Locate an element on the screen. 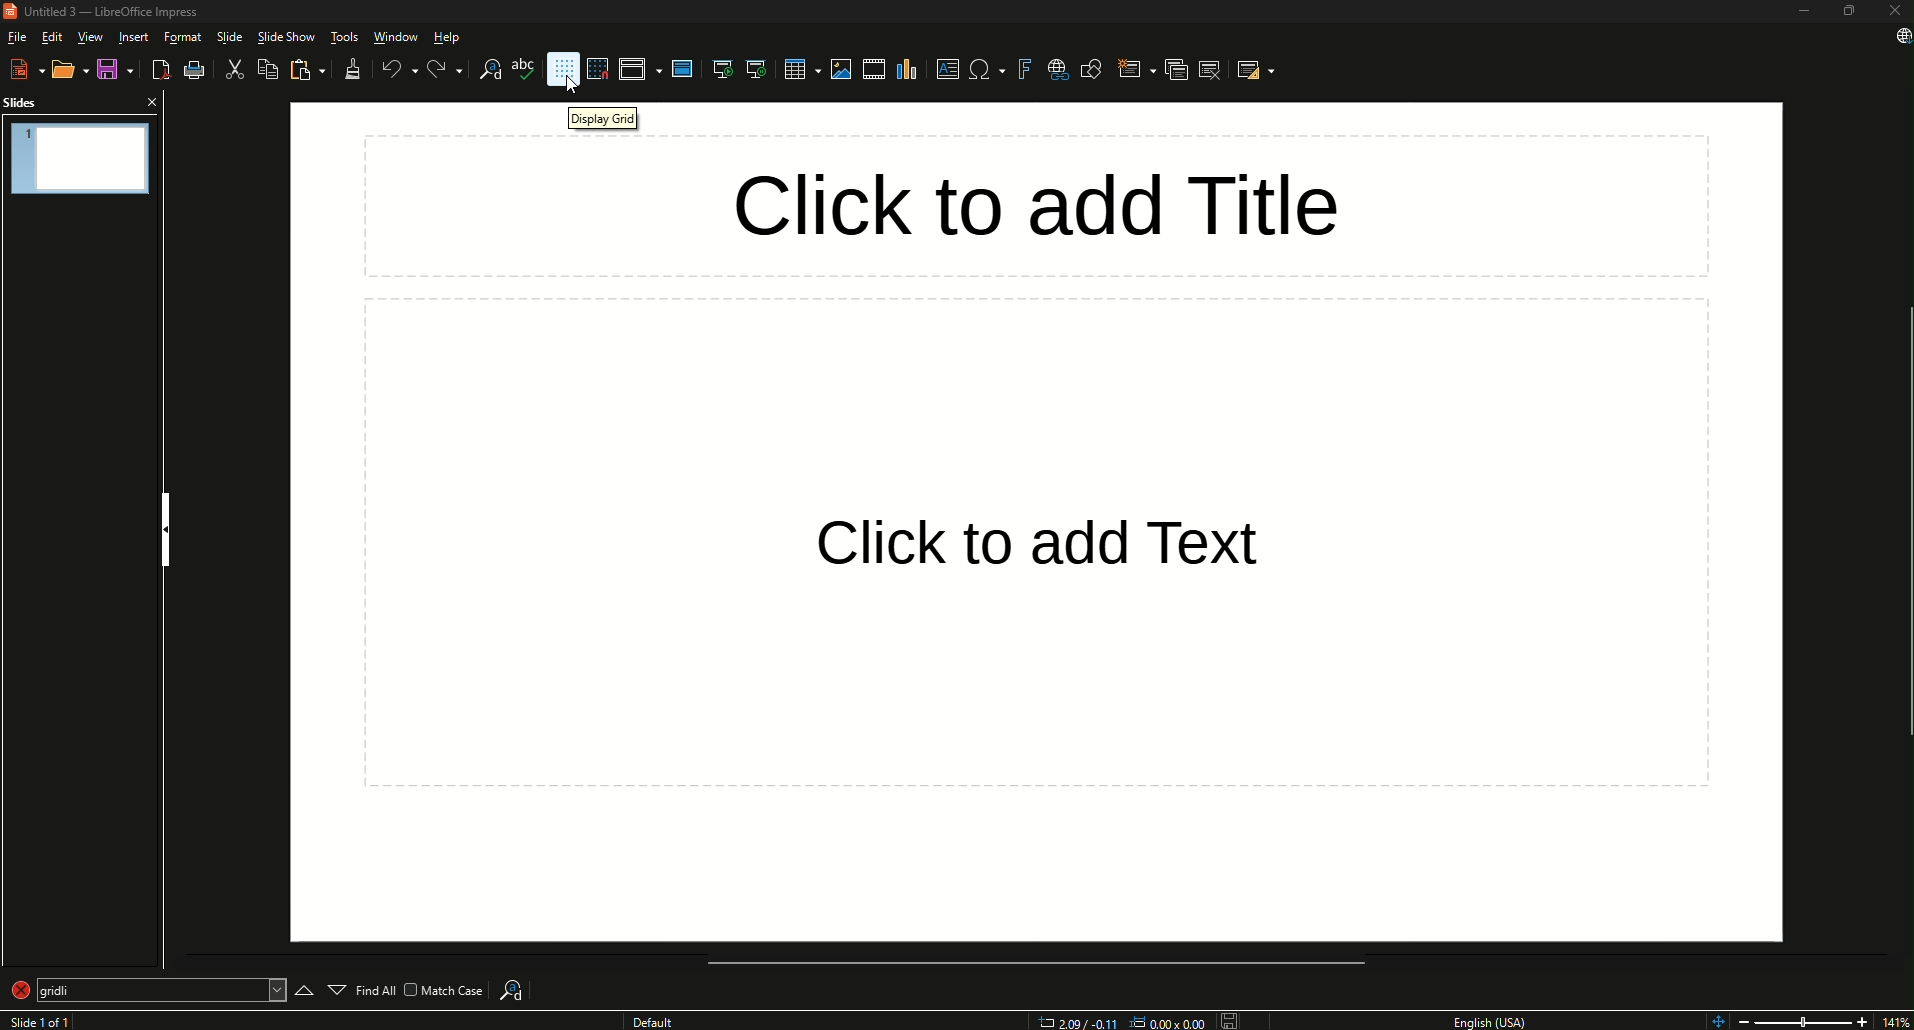 Image resolution: width=1914 pixels, height=1030 pixels. Help is located at coordinates (446, 39).